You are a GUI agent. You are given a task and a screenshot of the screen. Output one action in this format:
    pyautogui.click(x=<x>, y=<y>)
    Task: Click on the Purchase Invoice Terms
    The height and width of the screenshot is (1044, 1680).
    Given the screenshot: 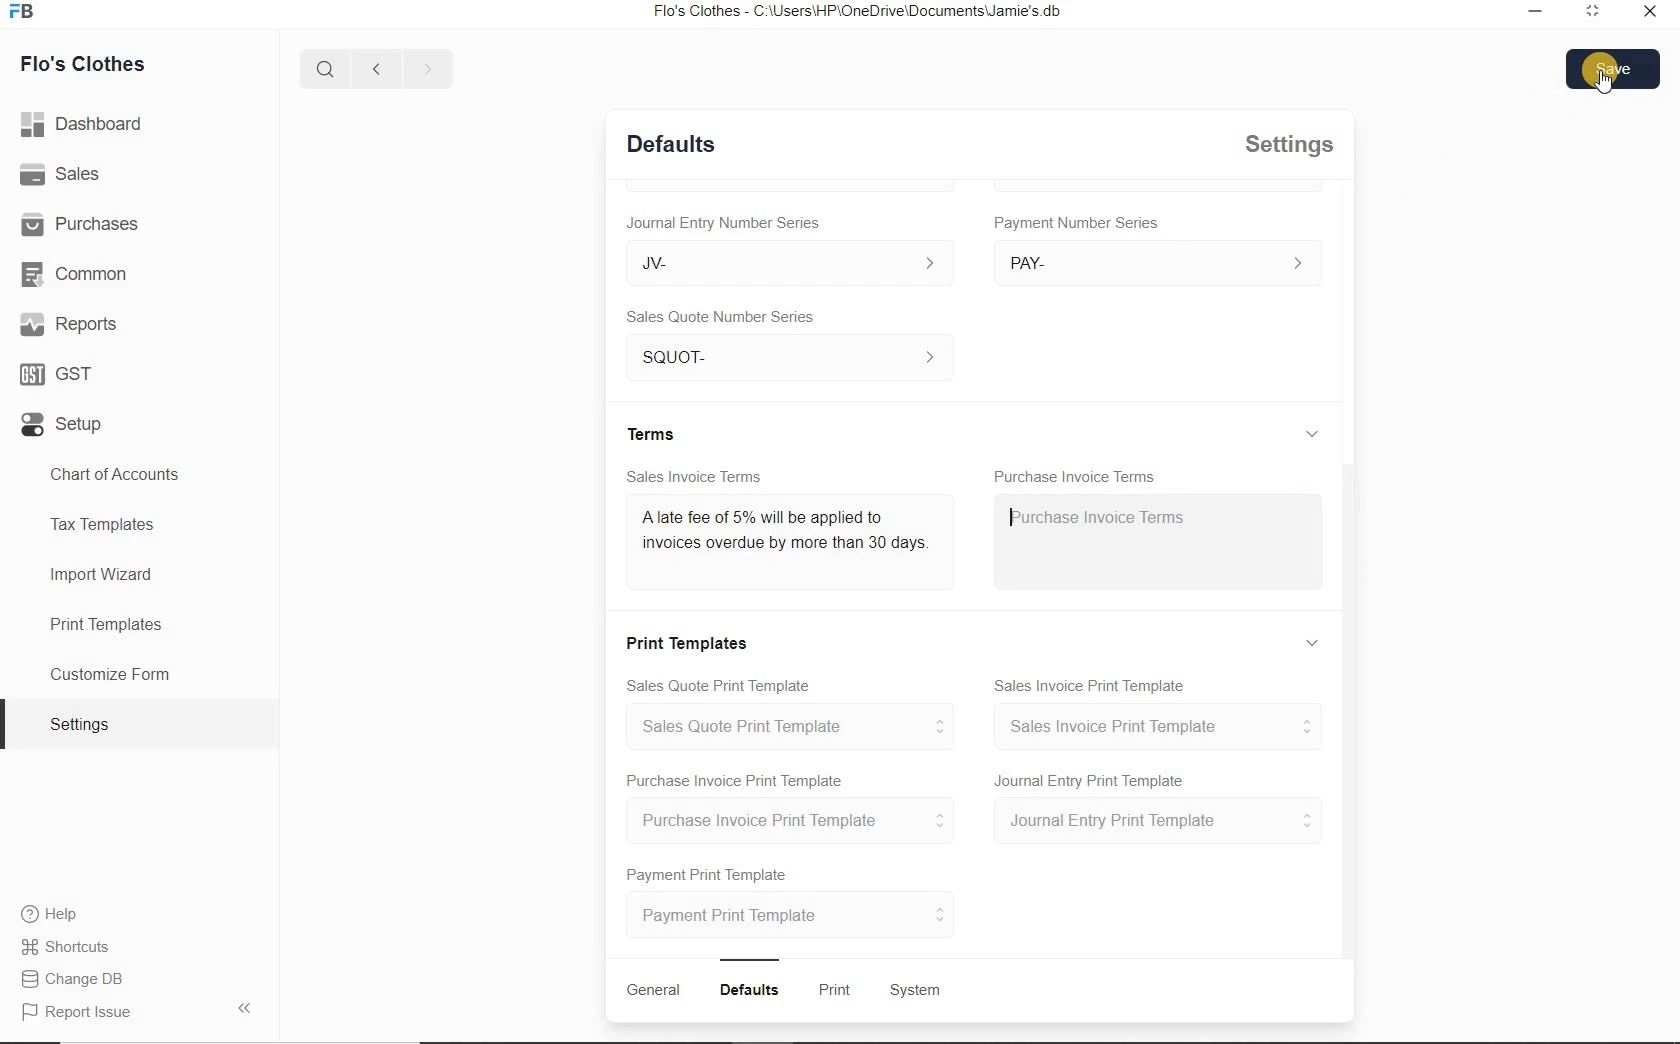 What is the action you would take?
    pyautogui.click(x=1076, y=471)
    